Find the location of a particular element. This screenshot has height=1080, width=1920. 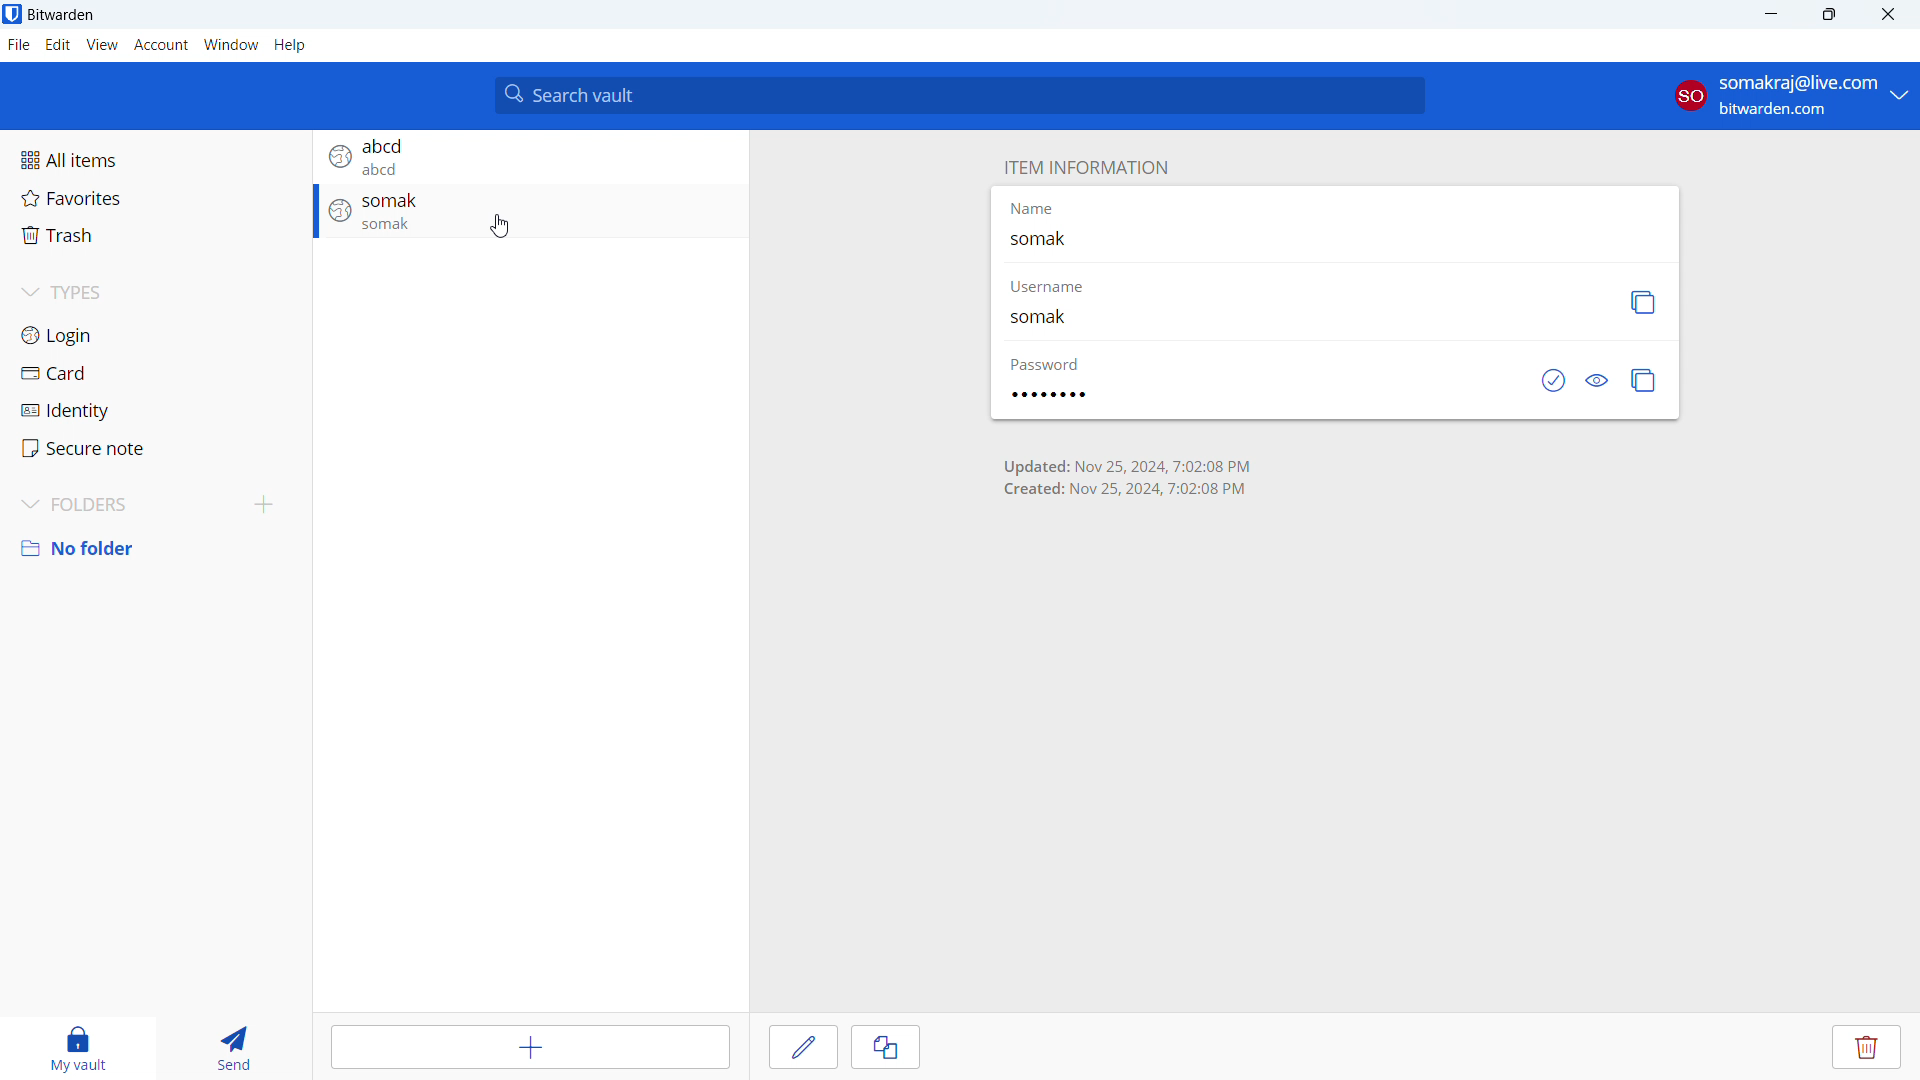

send is located at coordinates (237, 1048).